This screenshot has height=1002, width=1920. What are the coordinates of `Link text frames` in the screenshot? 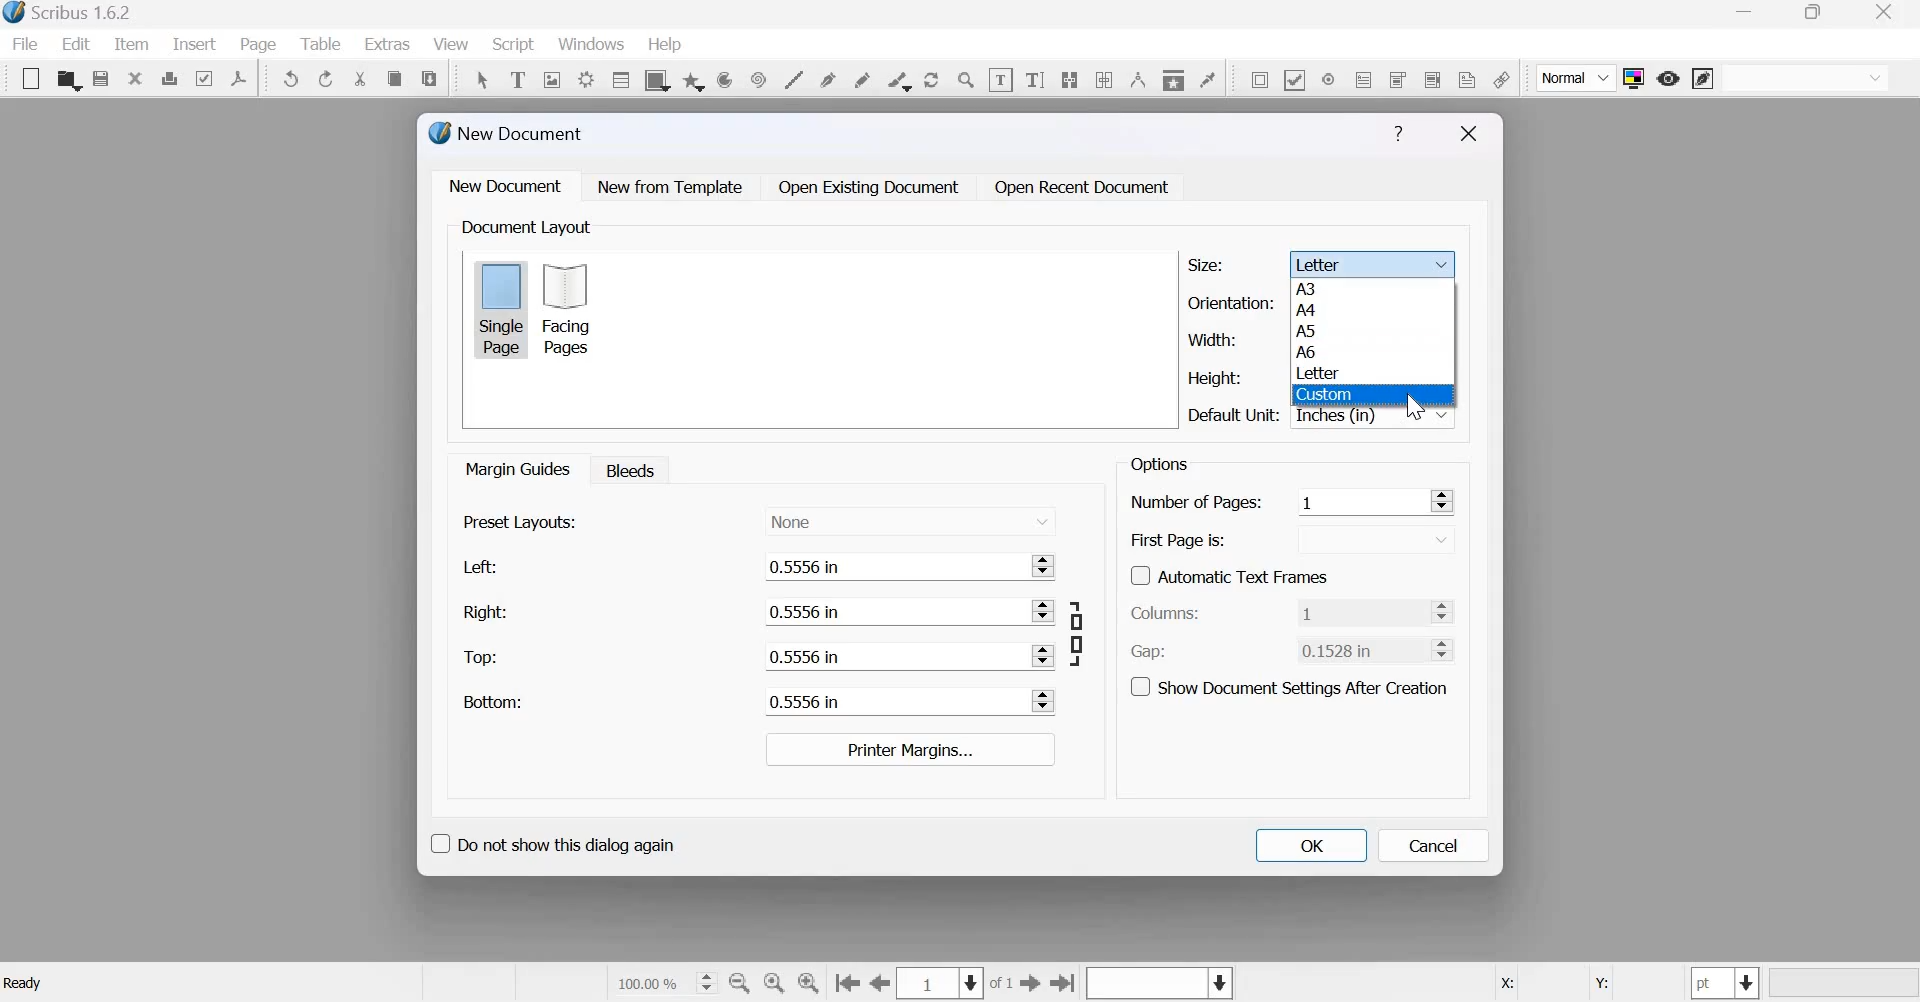 It's located at (1069, 77).